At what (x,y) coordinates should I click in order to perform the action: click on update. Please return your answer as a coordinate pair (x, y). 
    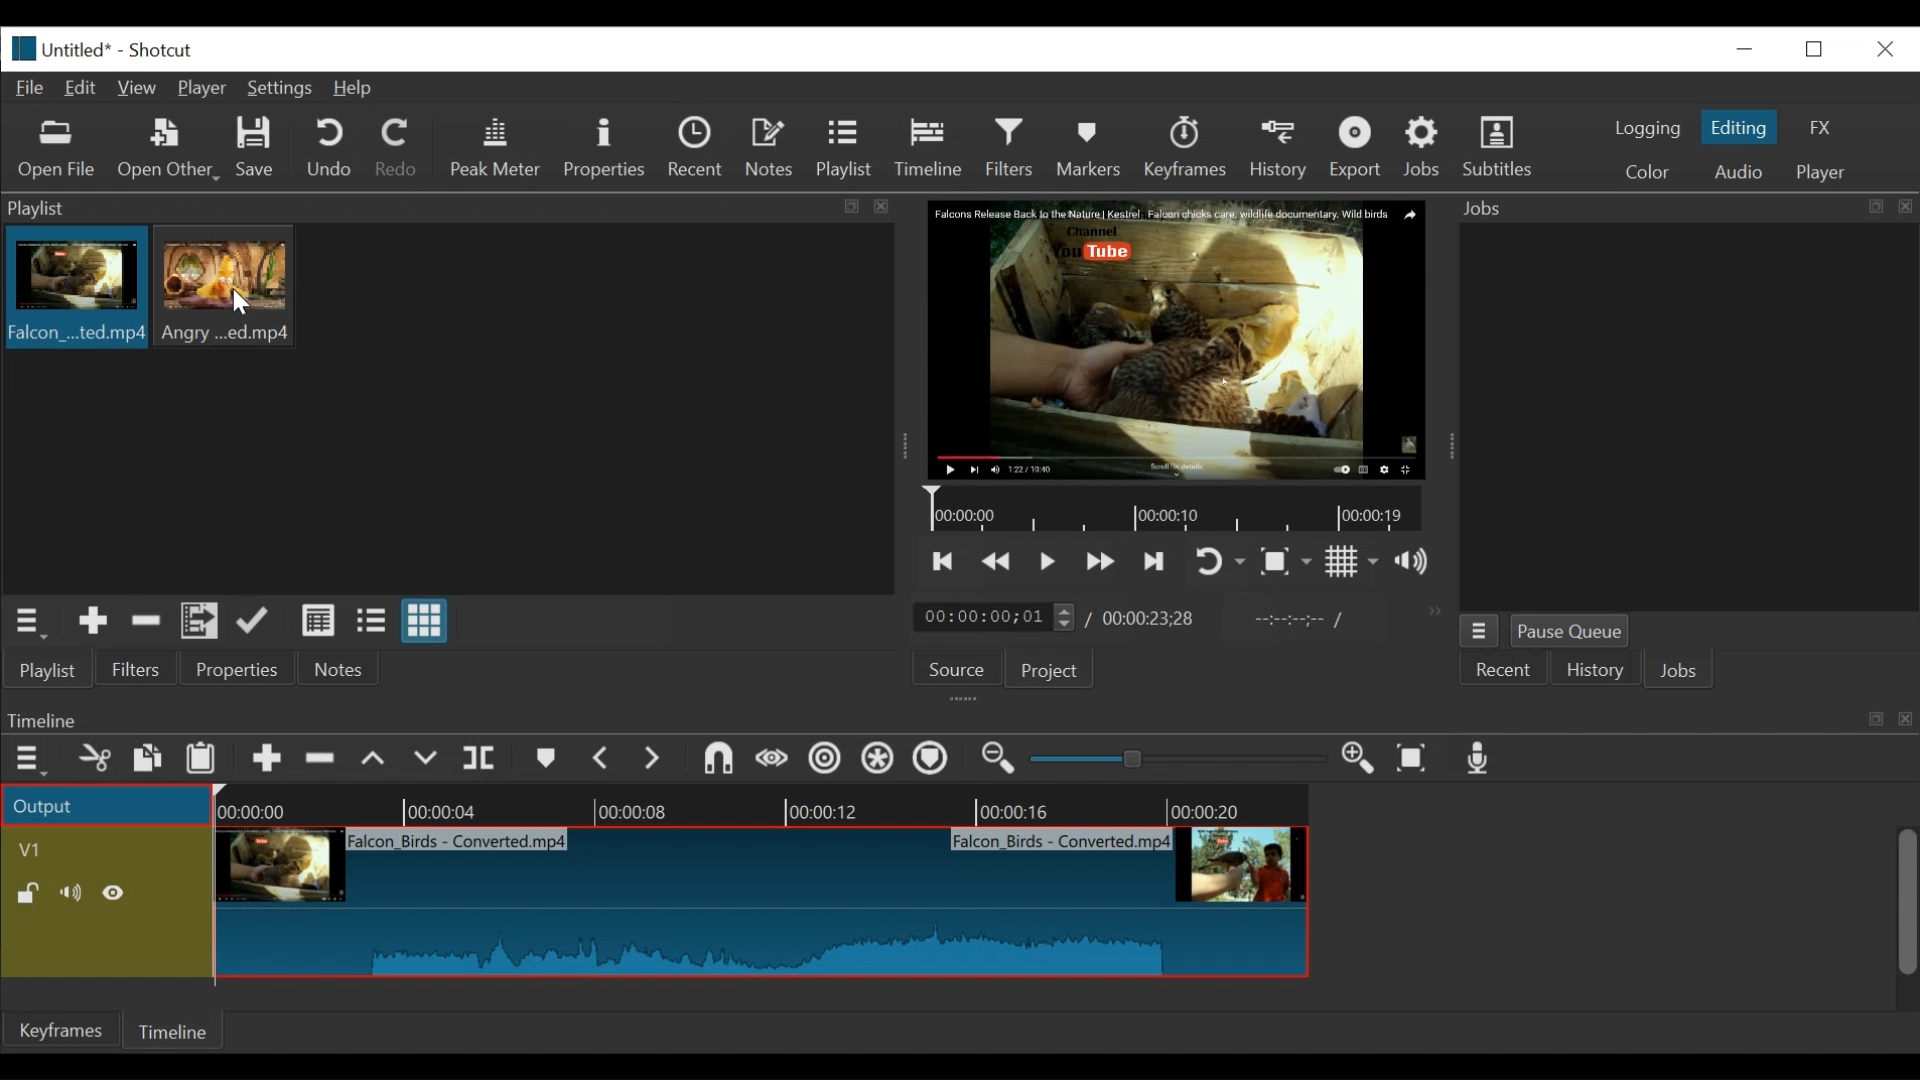
    Looking at the image, I should click on (257, 625).